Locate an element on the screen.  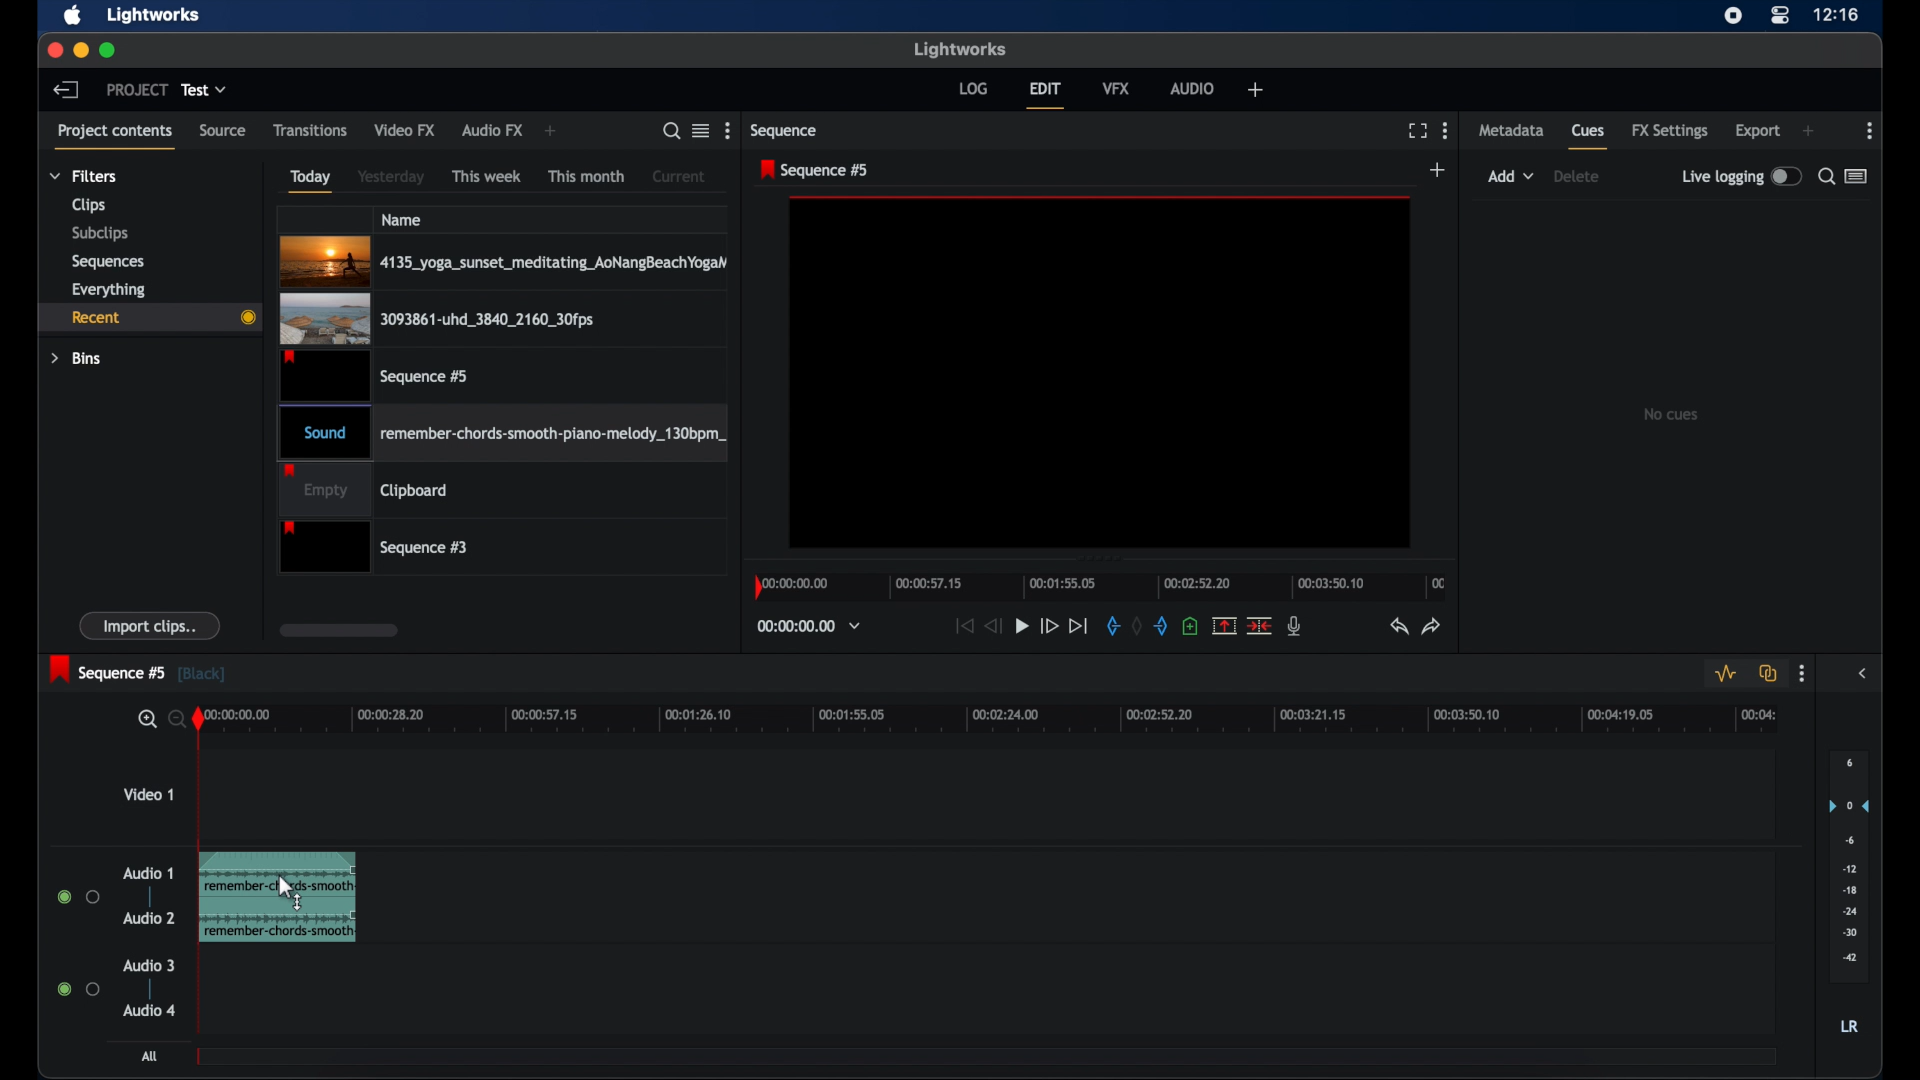
playhead is located at coordinates (198, 719).